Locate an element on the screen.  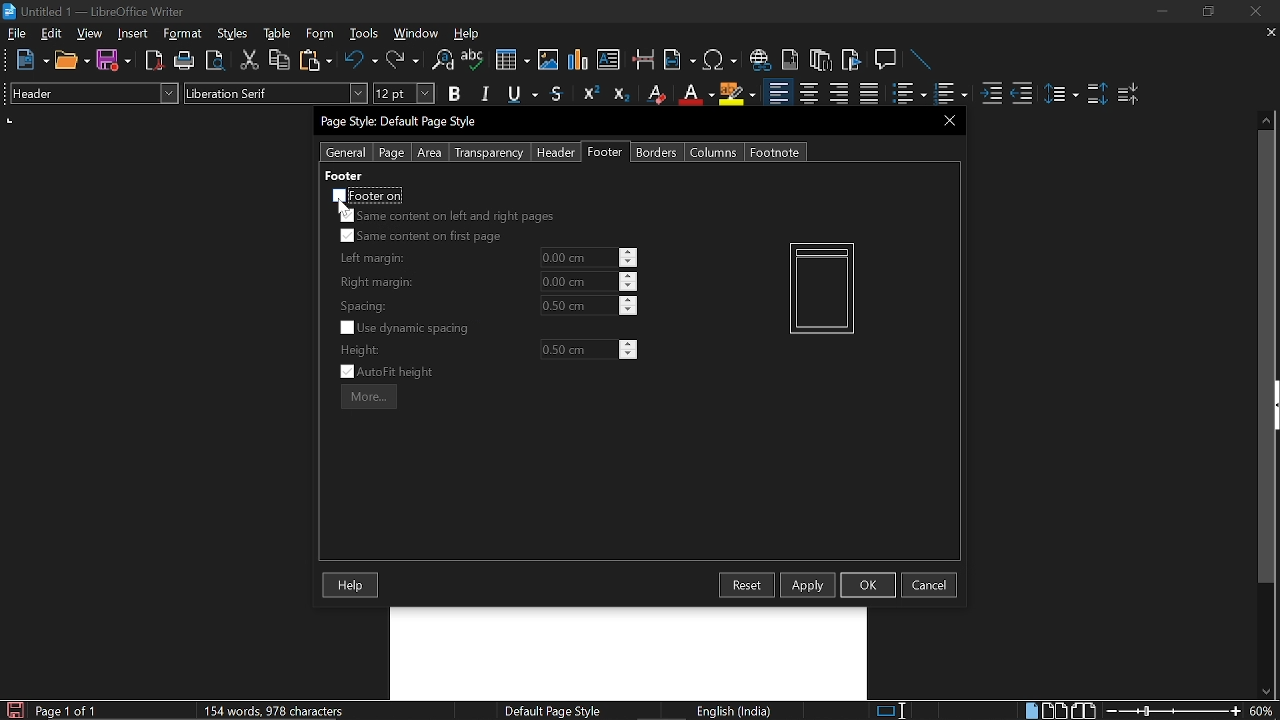
Tools is located at coordinates (364, 34).